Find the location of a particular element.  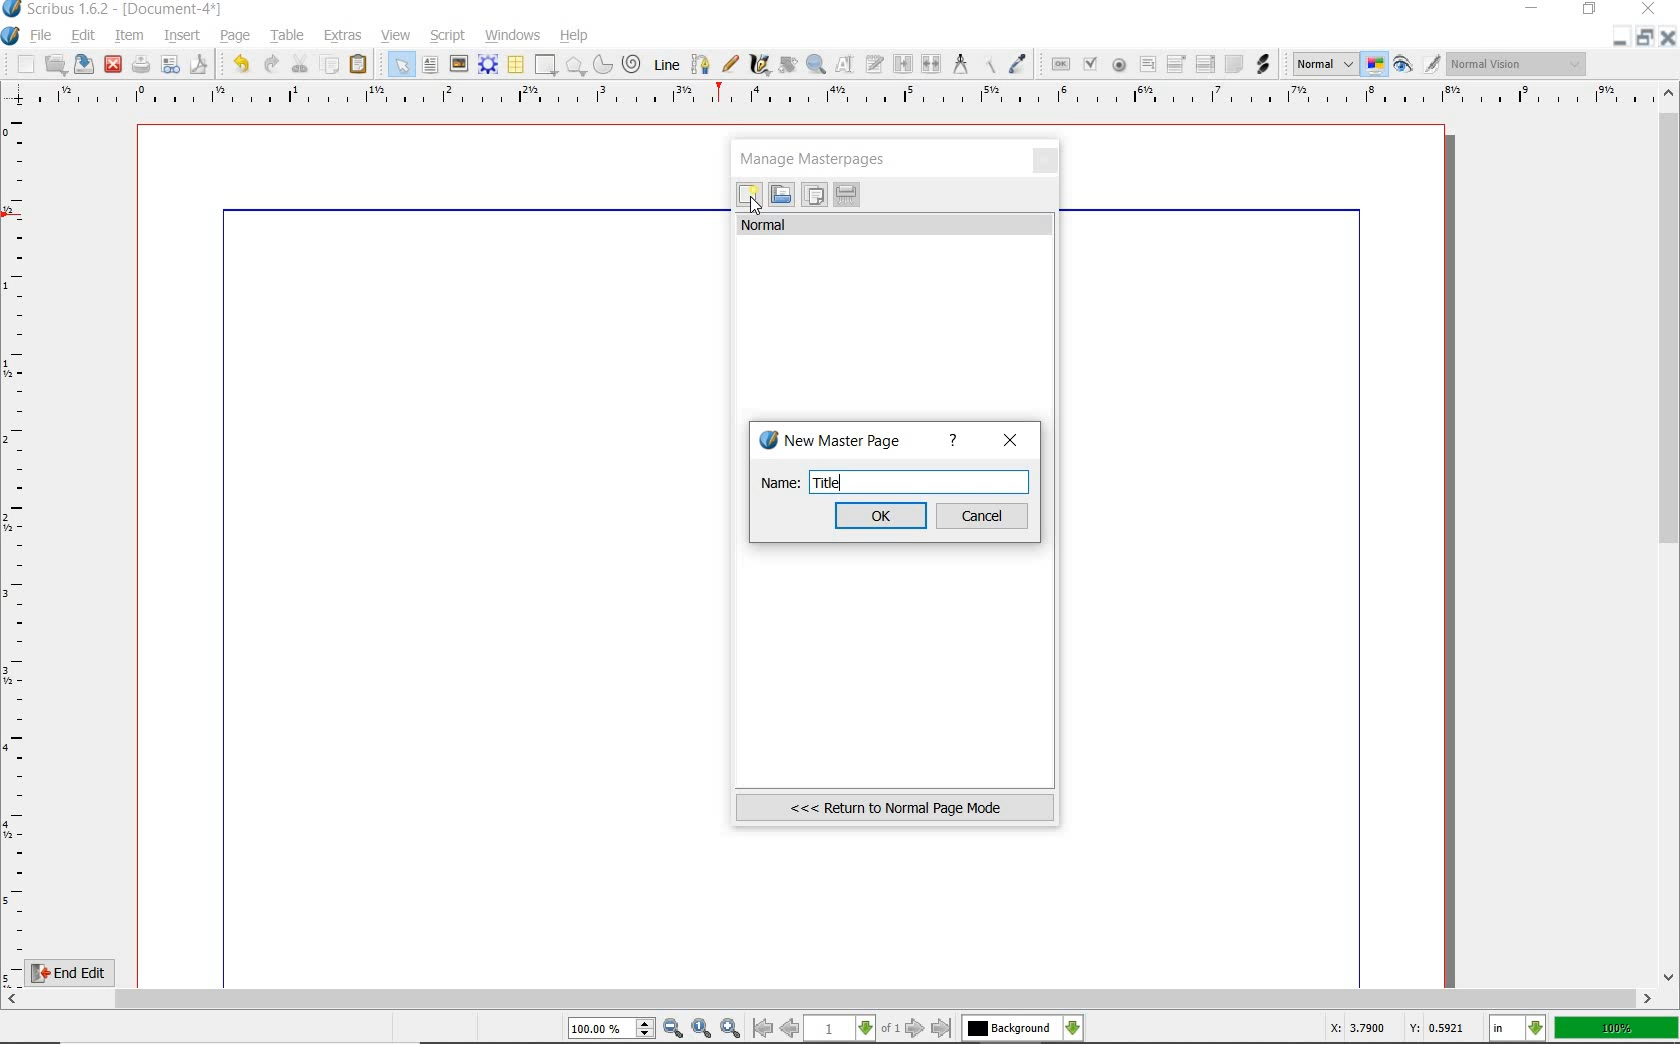

preview mode is located at coordinates (1418, 64).